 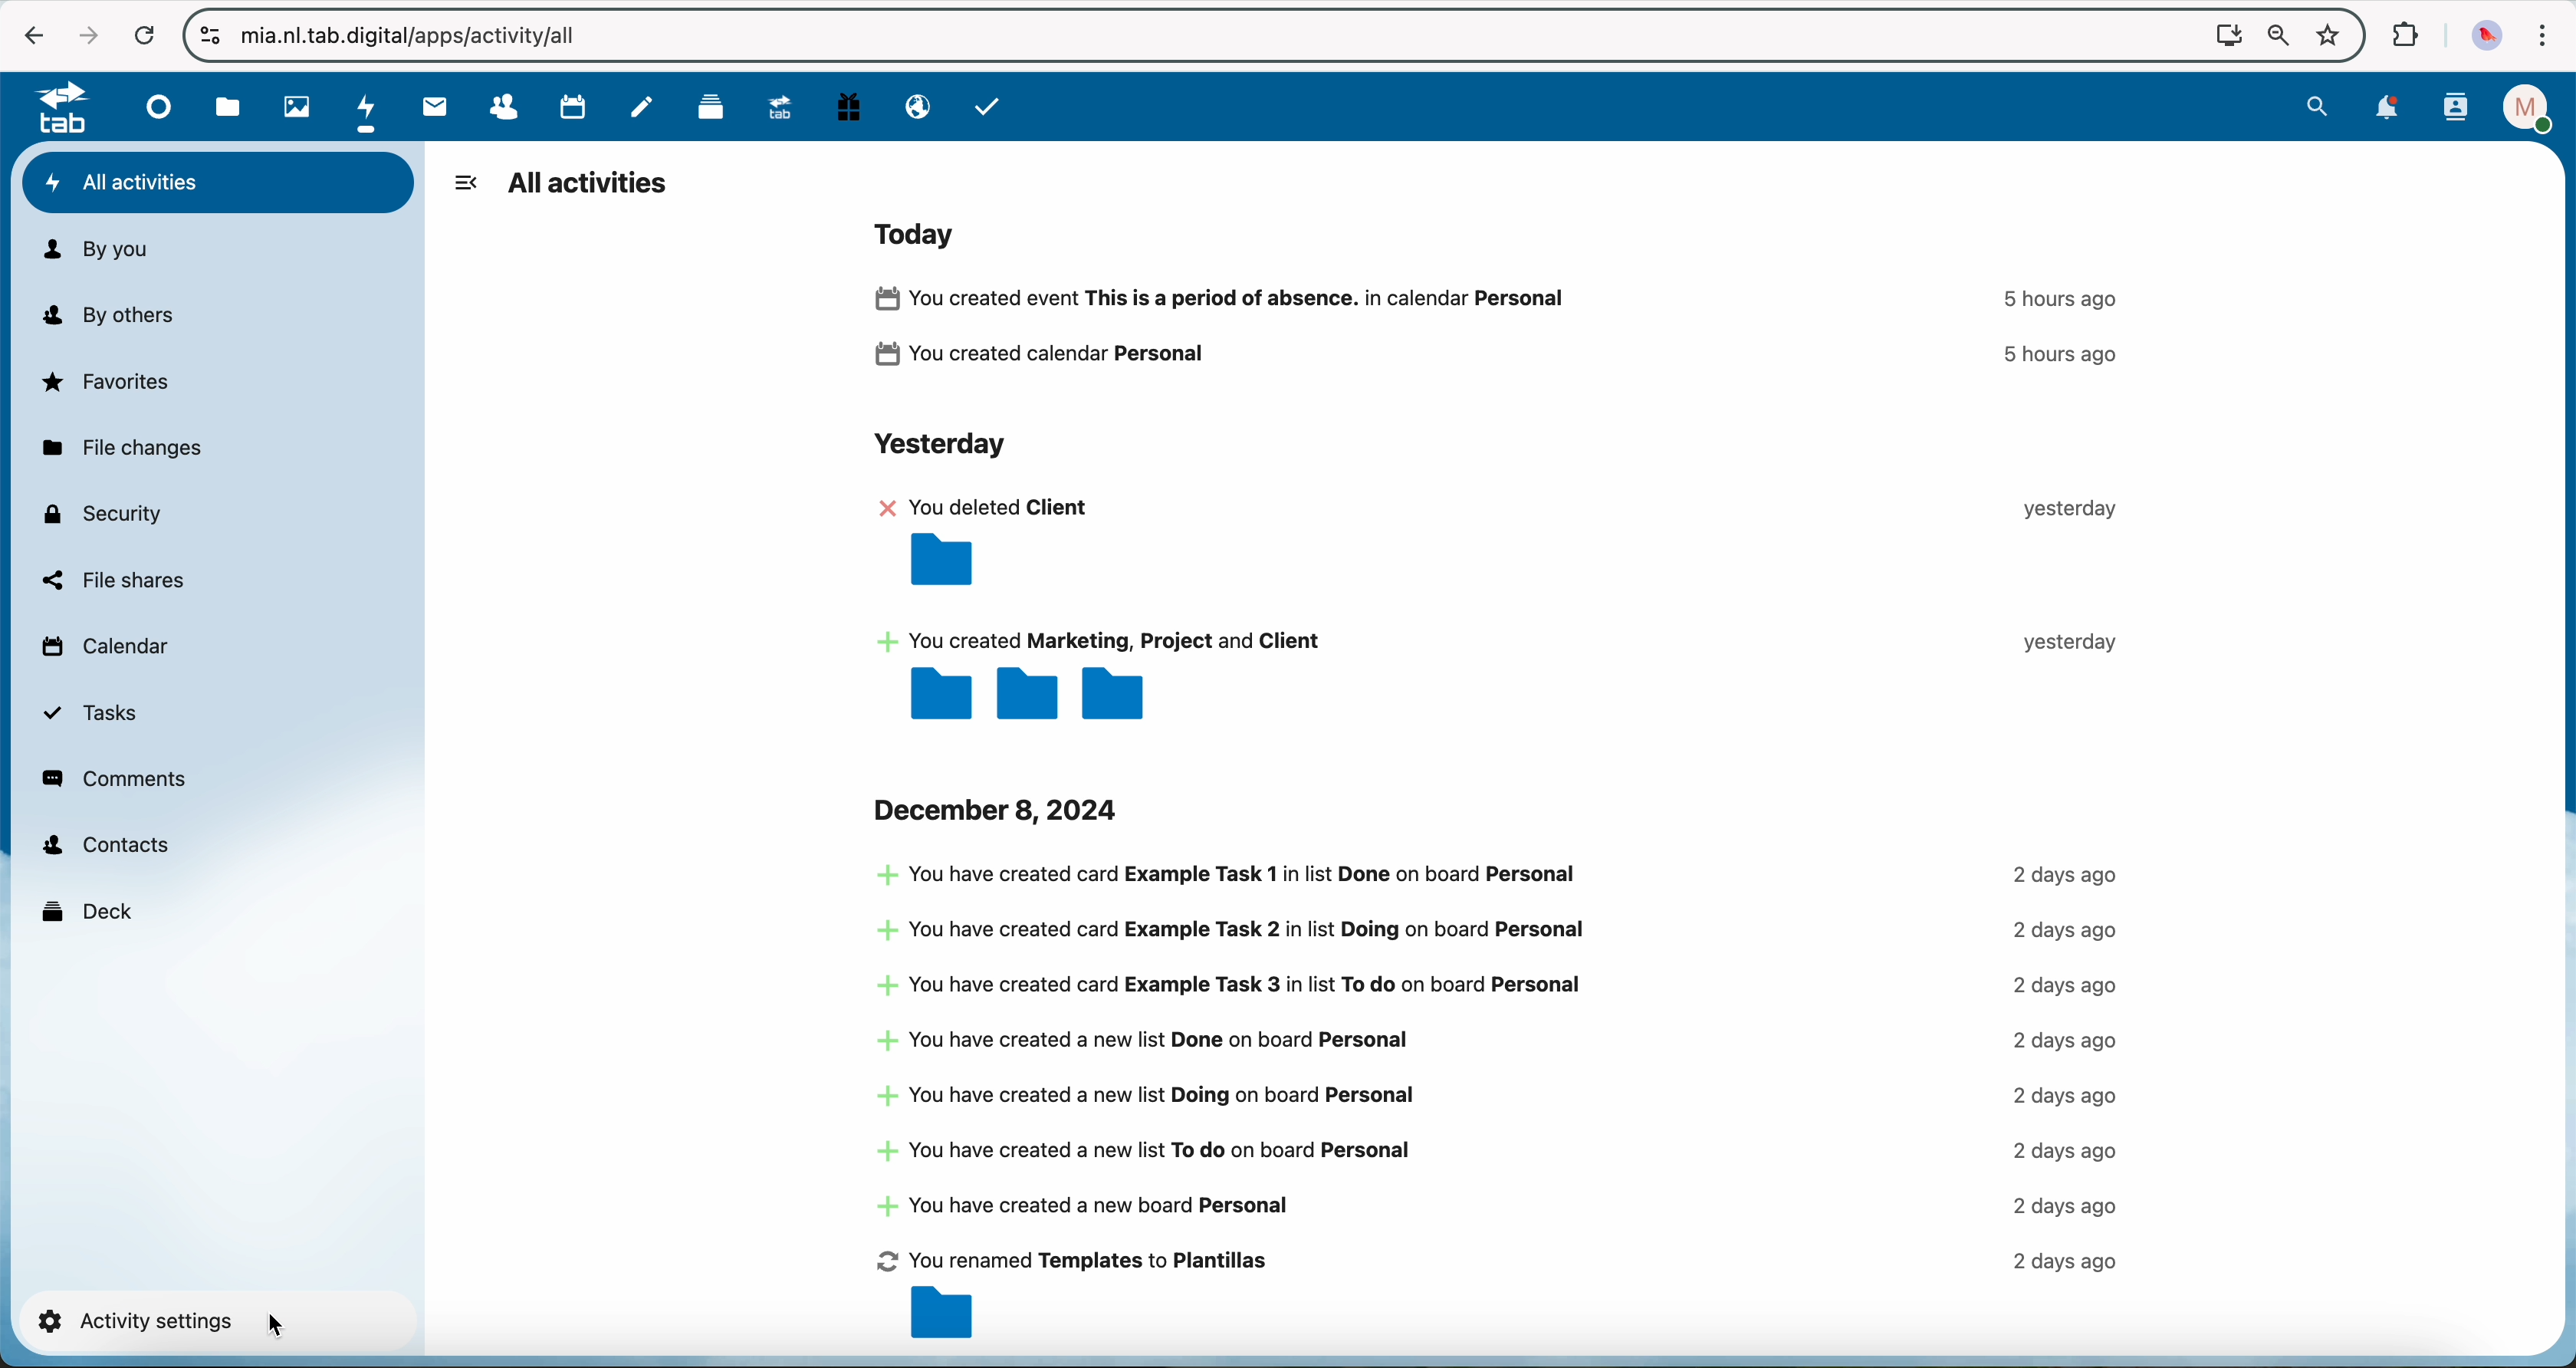 I want to click on file shares, so click(x=113, y=580).